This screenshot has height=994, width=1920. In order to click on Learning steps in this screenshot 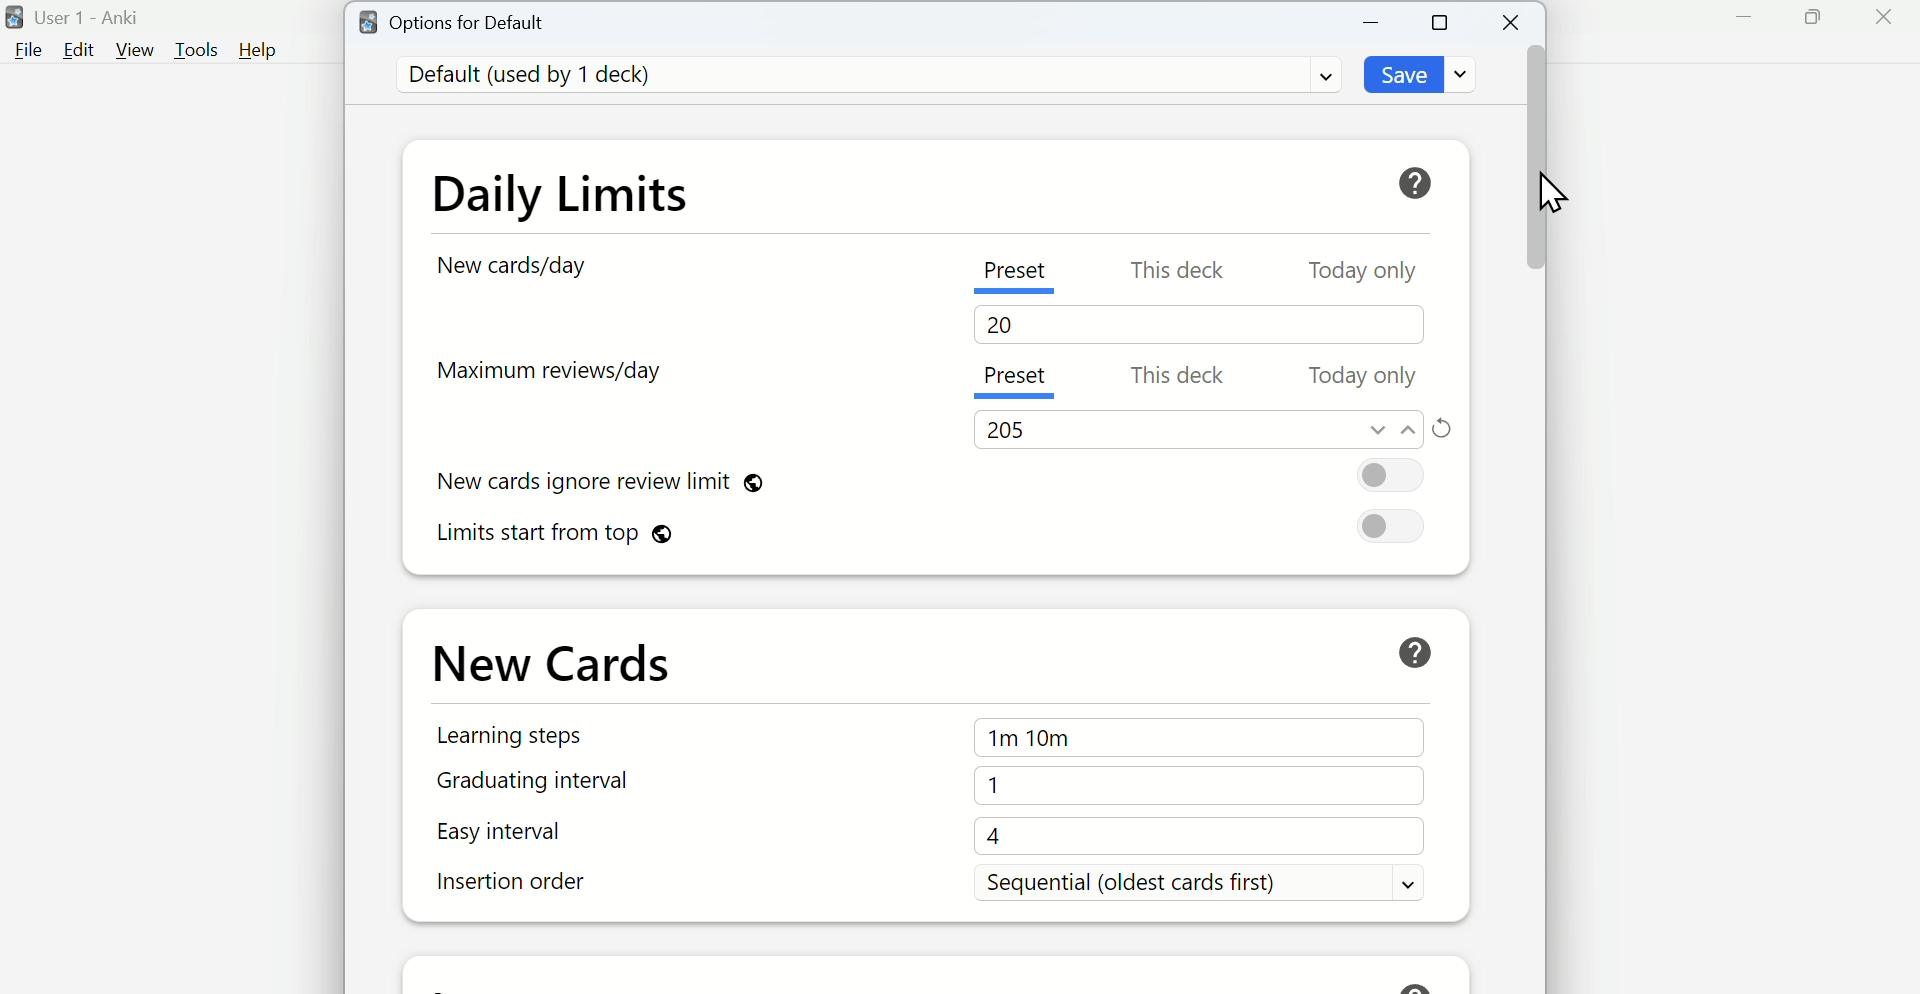, I will do `click(510, 737)`.